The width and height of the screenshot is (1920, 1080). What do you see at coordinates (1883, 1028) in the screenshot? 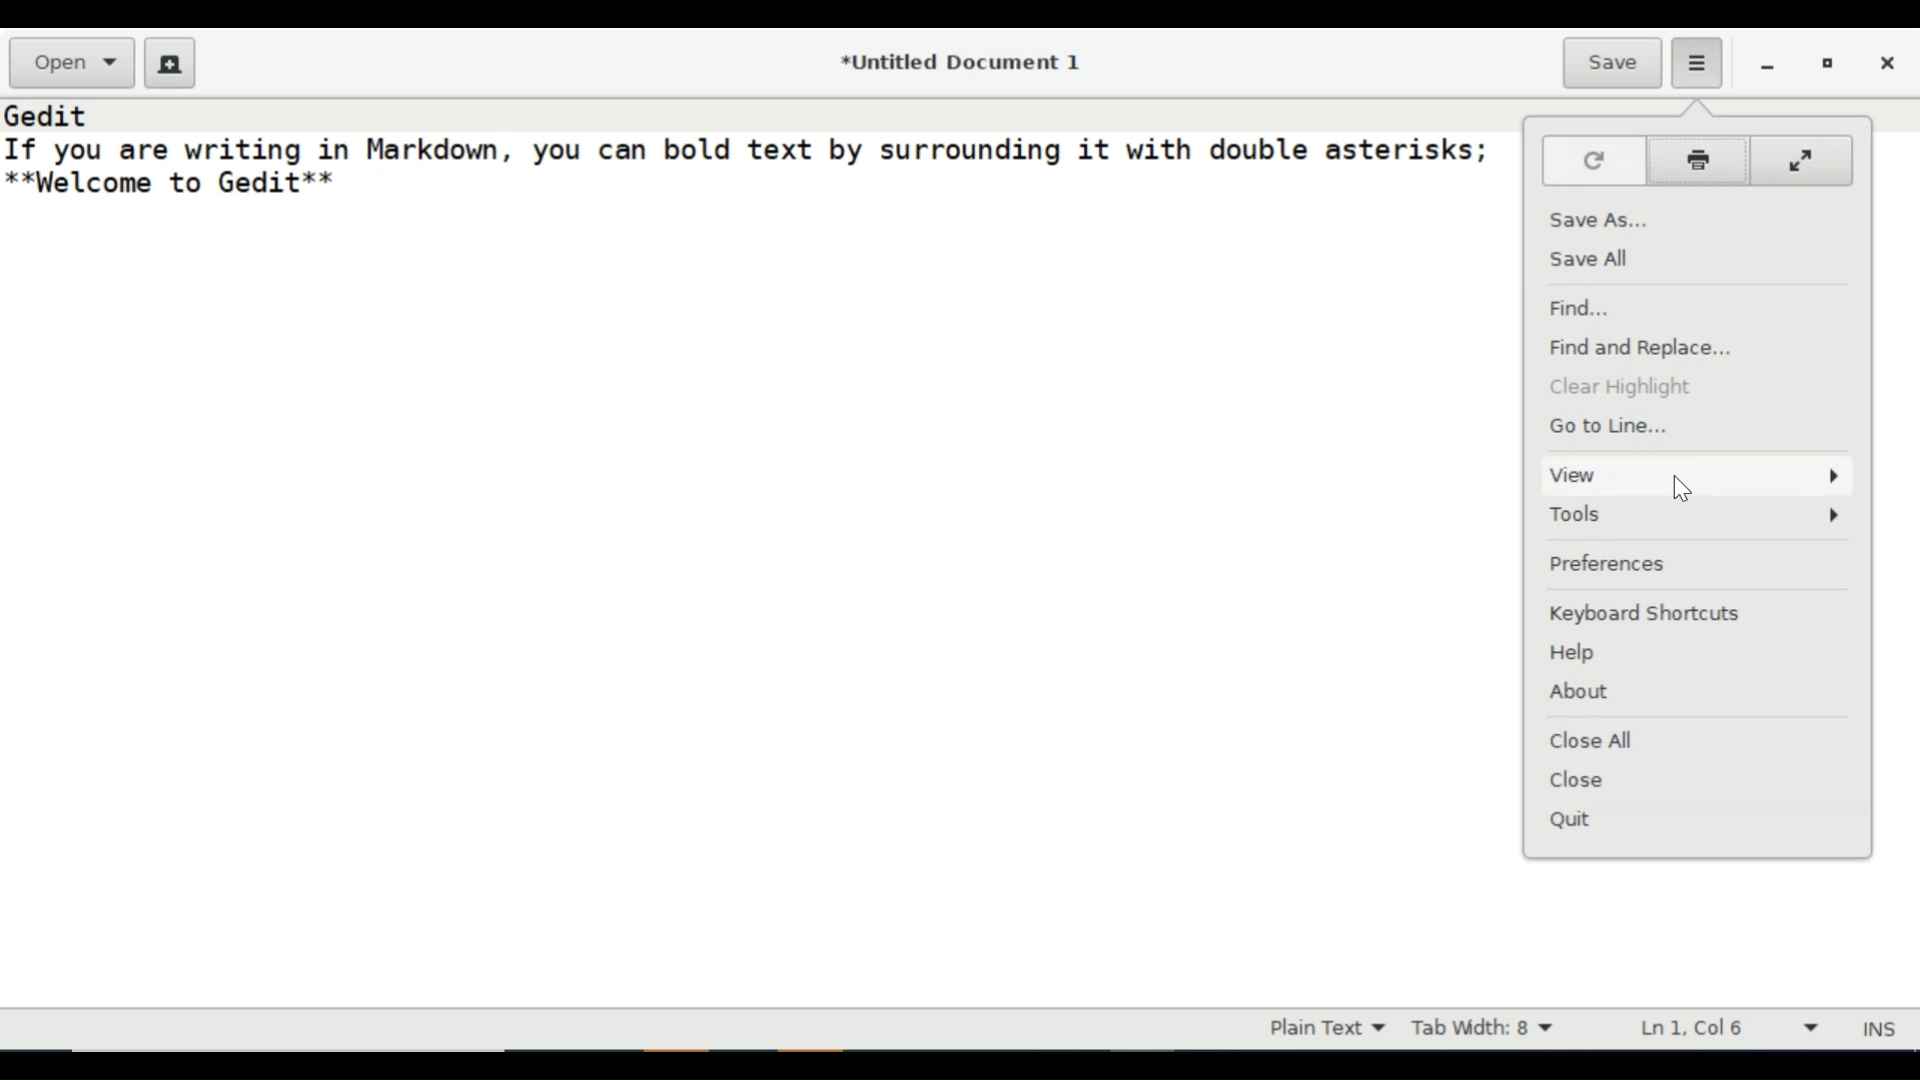
I see `INS` at bounding box center [1883, 1028].